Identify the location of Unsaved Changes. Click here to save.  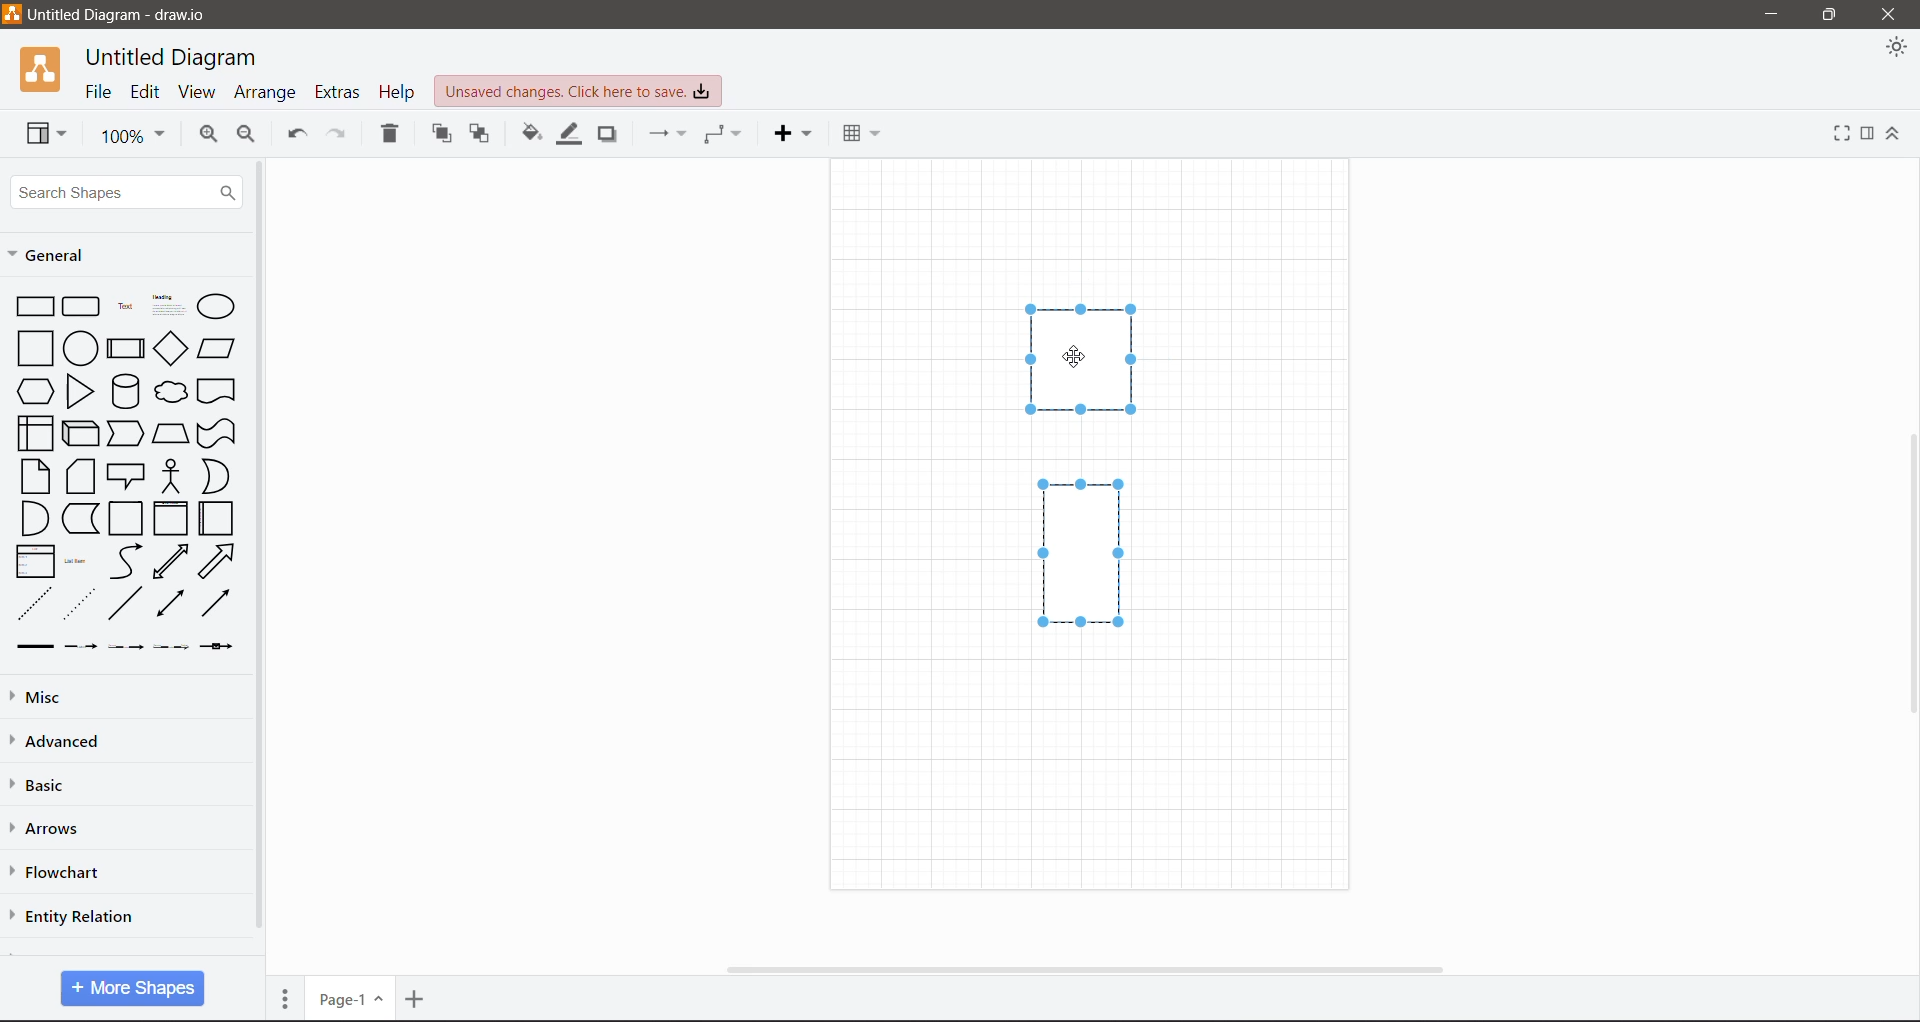
(578, 93).